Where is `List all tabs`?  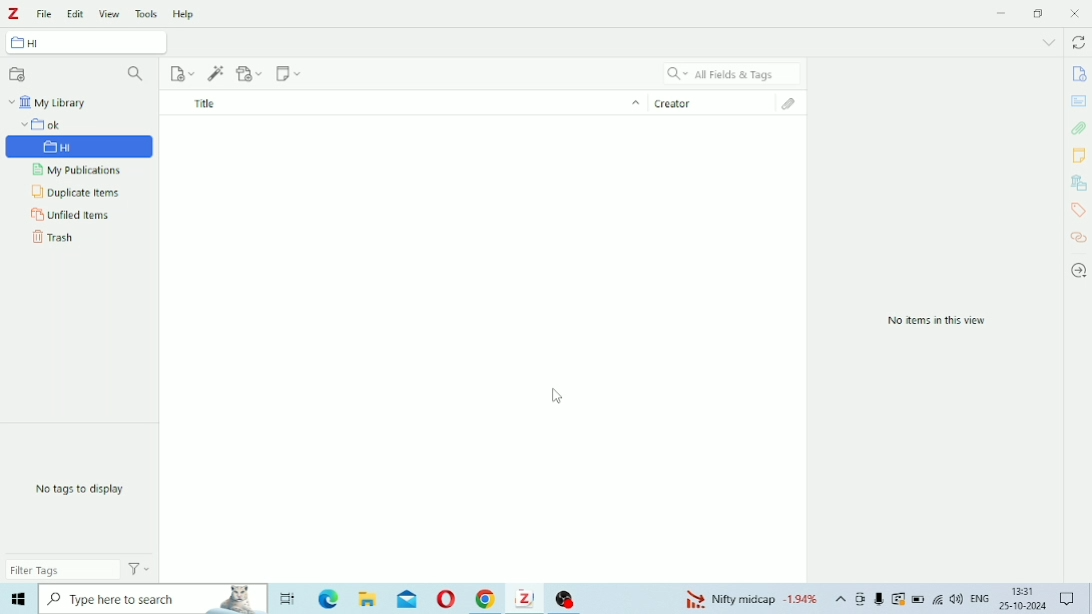
List all tabs is located at coordinates (1049, 42).